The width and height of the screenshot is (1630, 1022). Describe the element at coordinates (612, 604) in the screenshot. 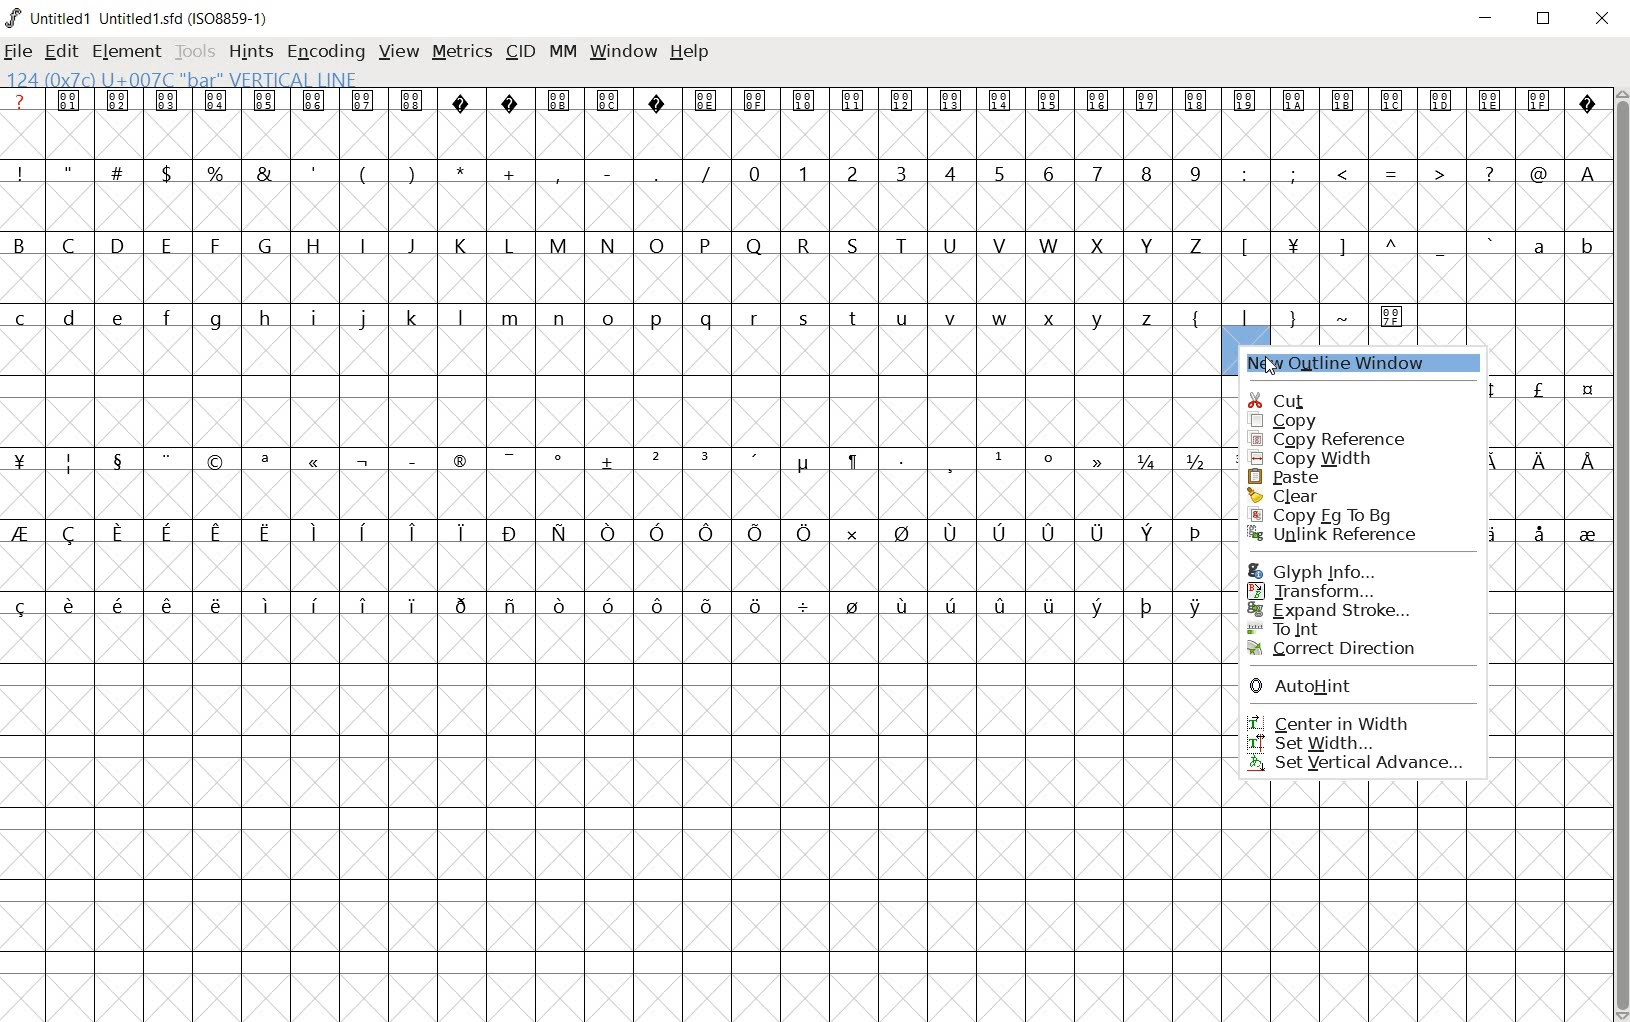

I see `special letters` at that location.